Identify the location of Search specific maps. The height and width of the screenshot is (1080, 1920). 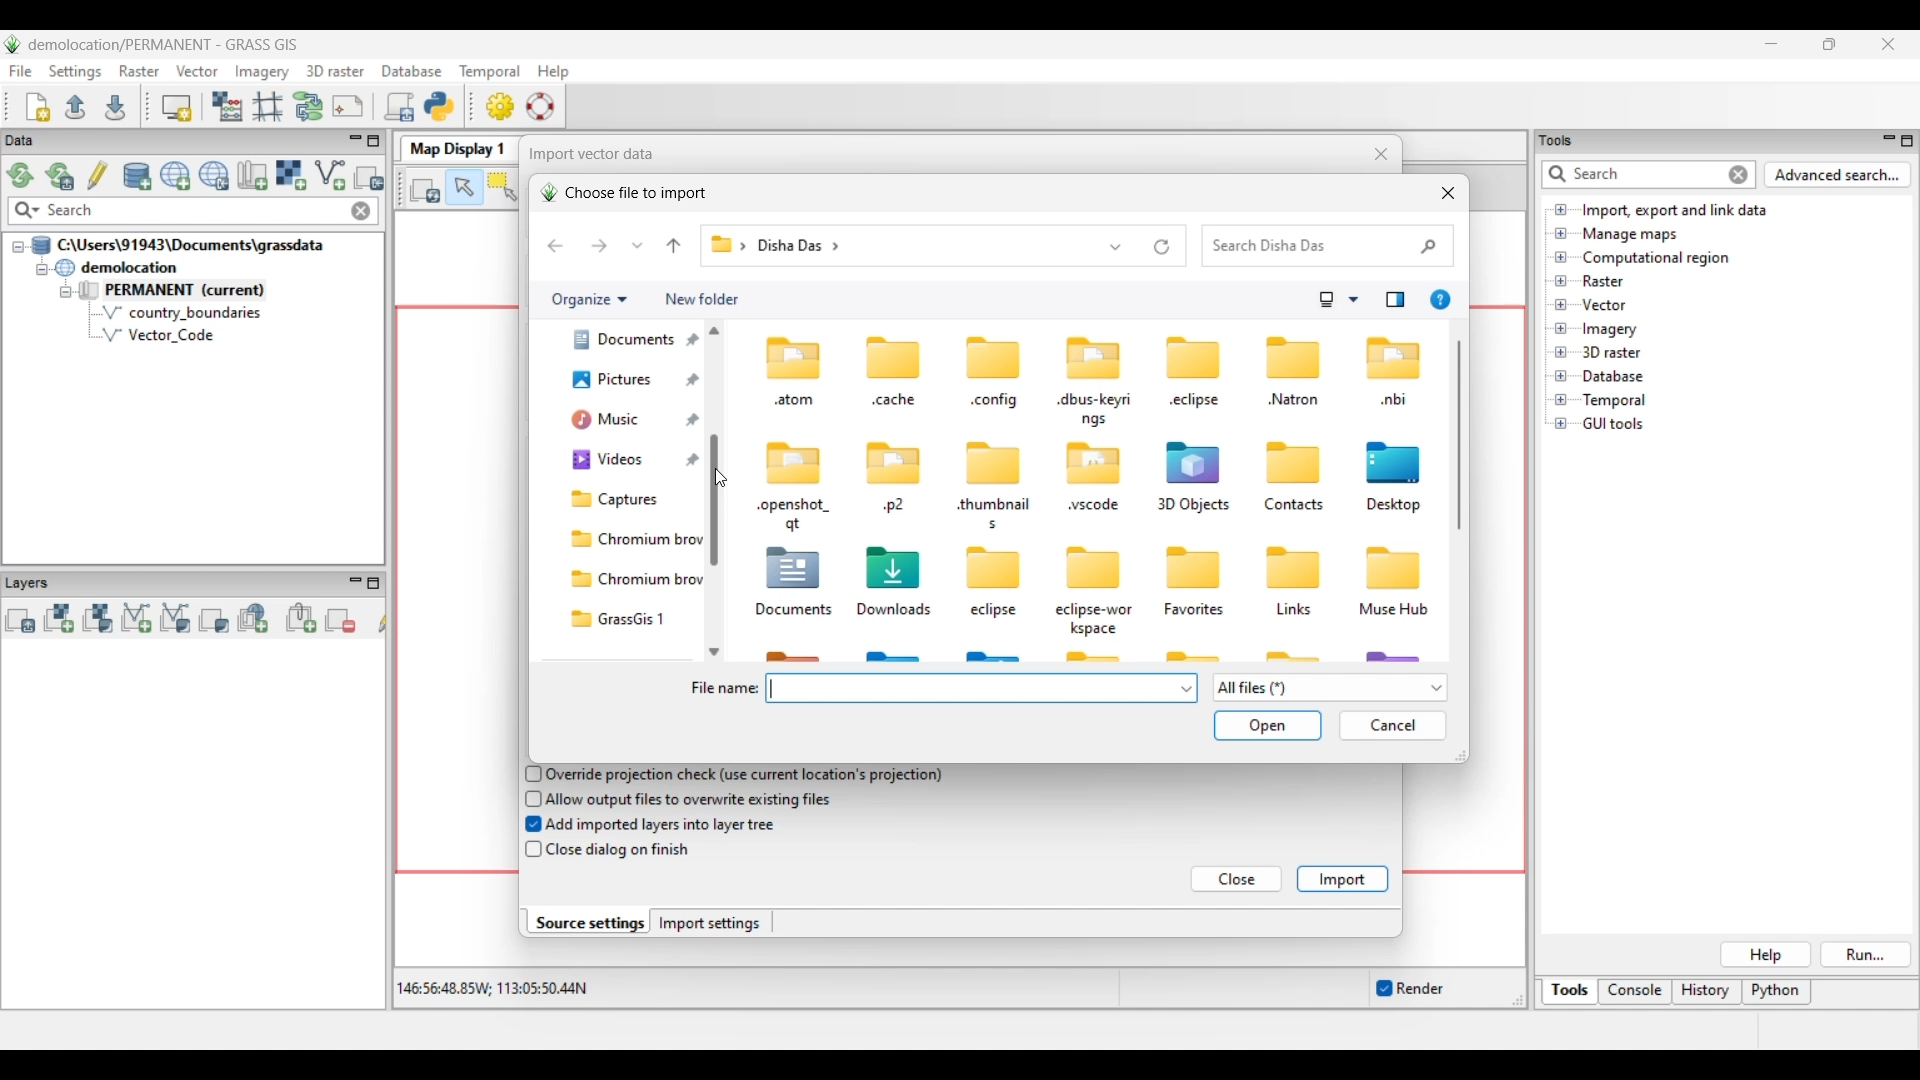
(25, 211).